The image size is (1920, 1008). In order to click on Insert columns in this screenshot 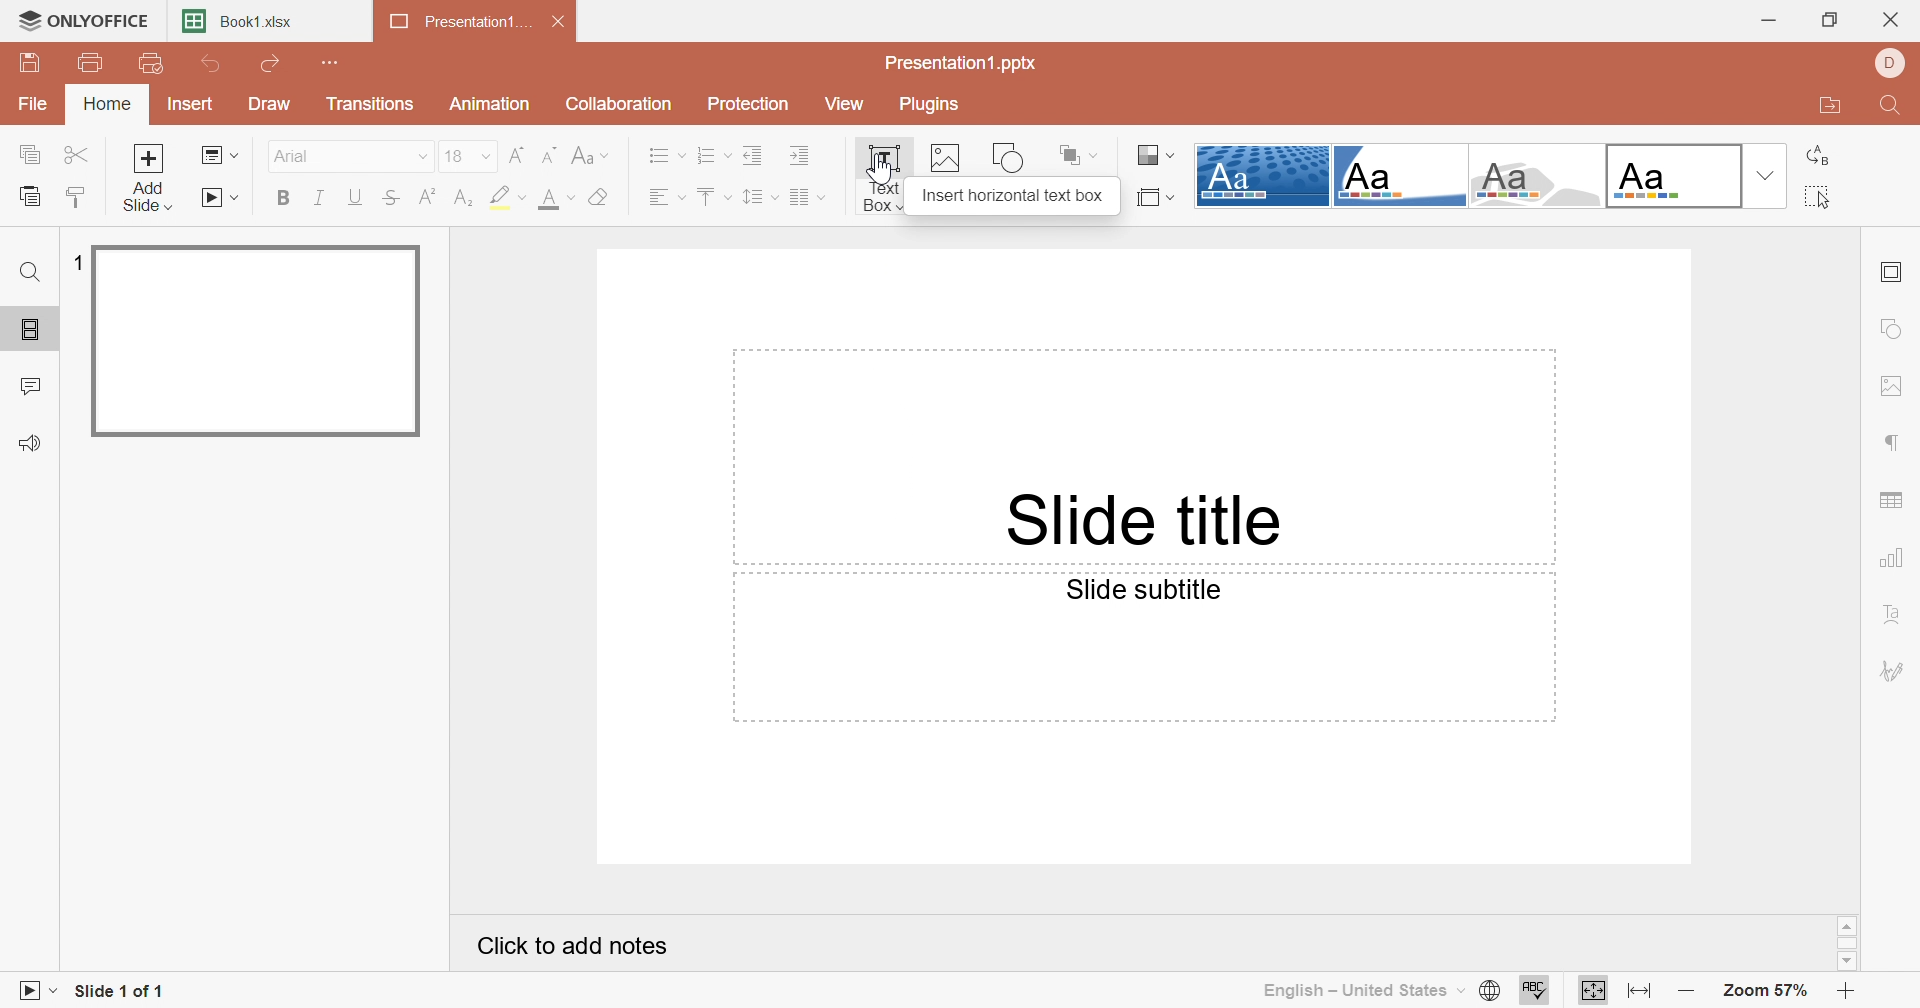, I will do `click(805, 197)`.